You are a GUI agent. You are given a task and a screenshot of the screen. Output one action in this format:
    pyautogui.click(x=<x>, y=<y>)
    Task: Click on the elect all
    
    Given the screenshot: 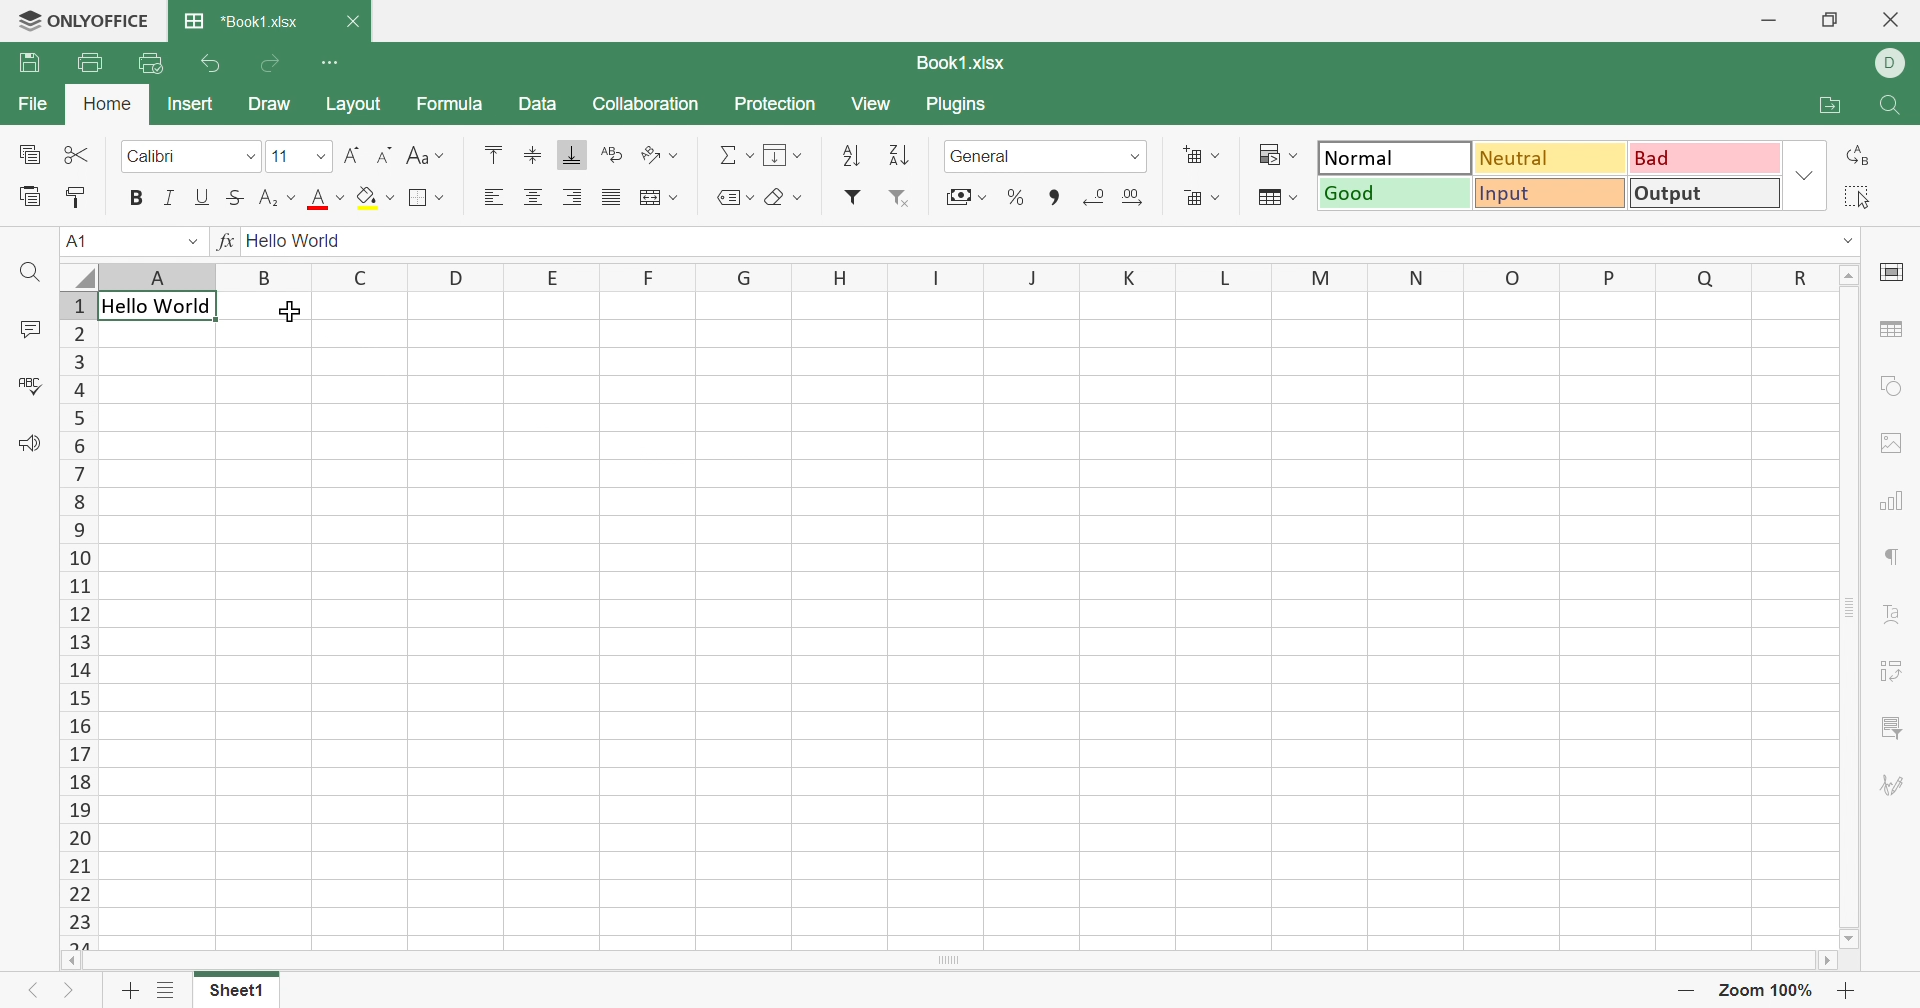 What is the action you would take?
    pyautogui.click(x=1865, y=197)
    